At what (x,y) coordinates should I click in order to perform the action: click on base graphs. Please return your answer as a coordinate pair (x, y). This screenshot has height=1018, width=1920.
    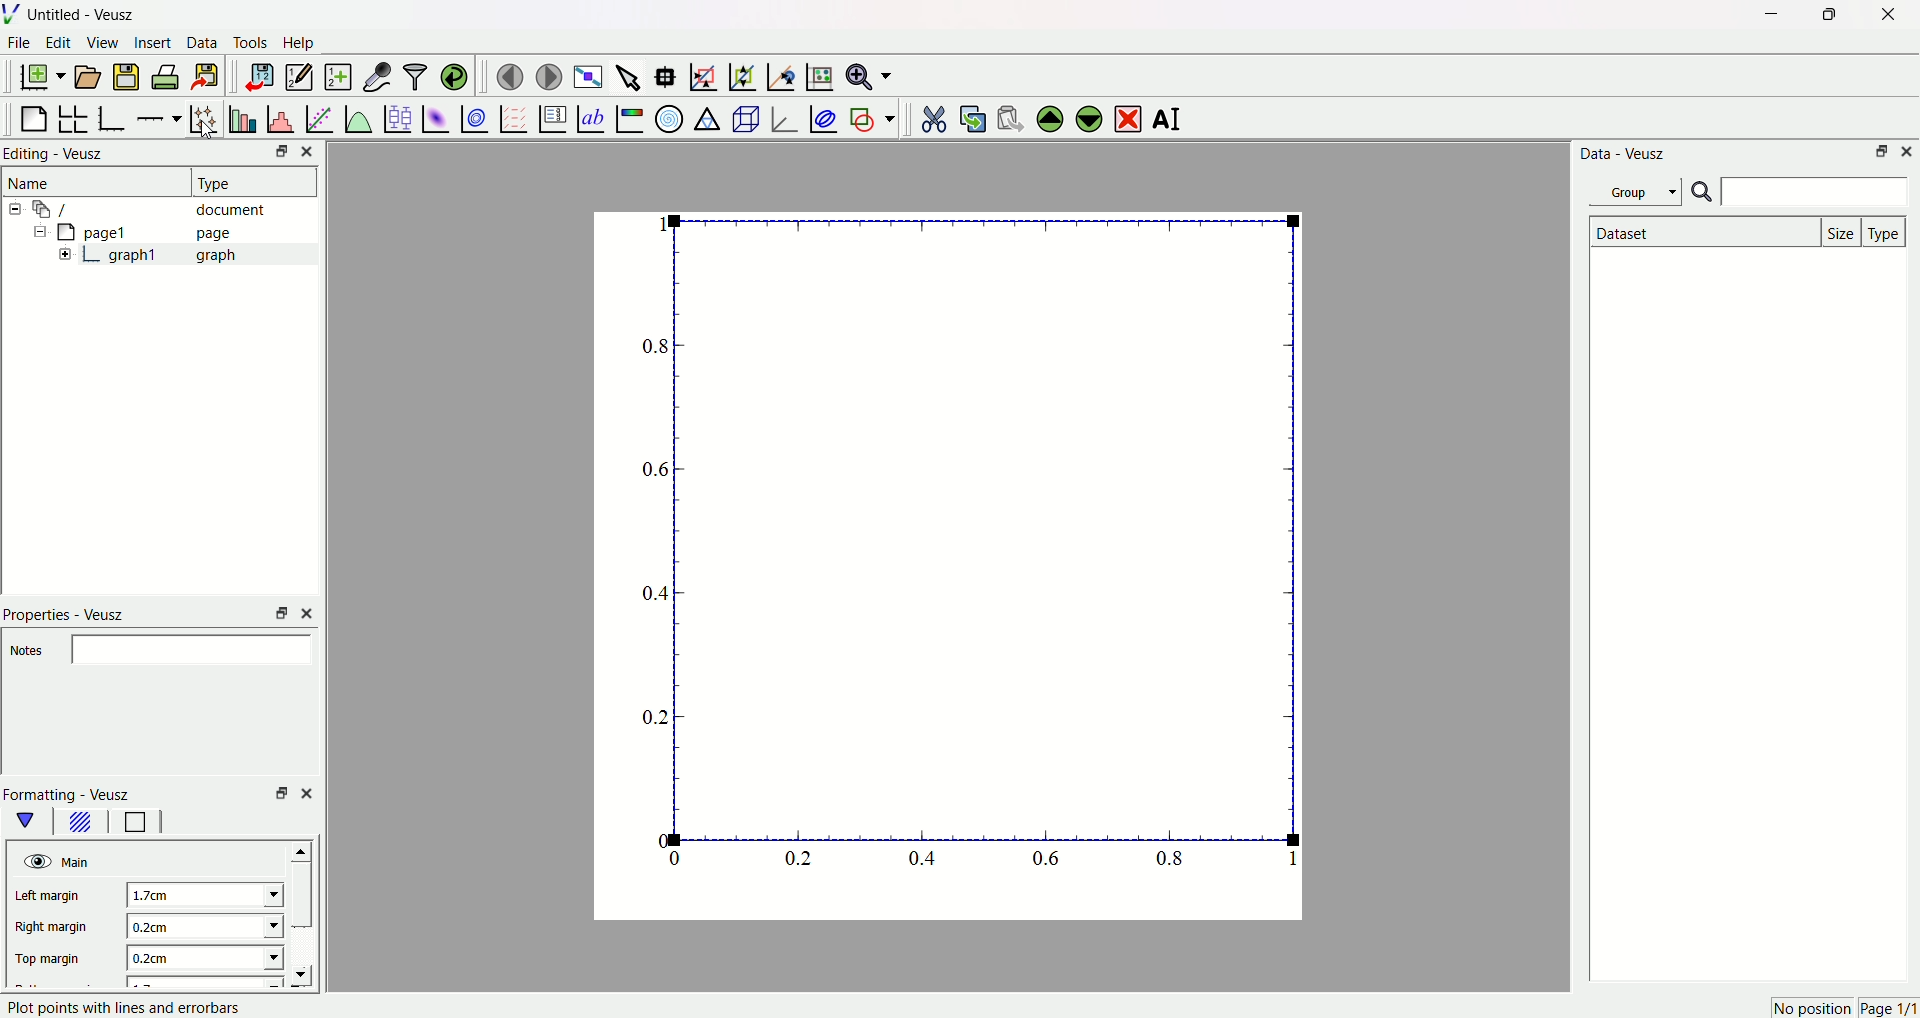
    Looking at the image, I should click on (114, 116).